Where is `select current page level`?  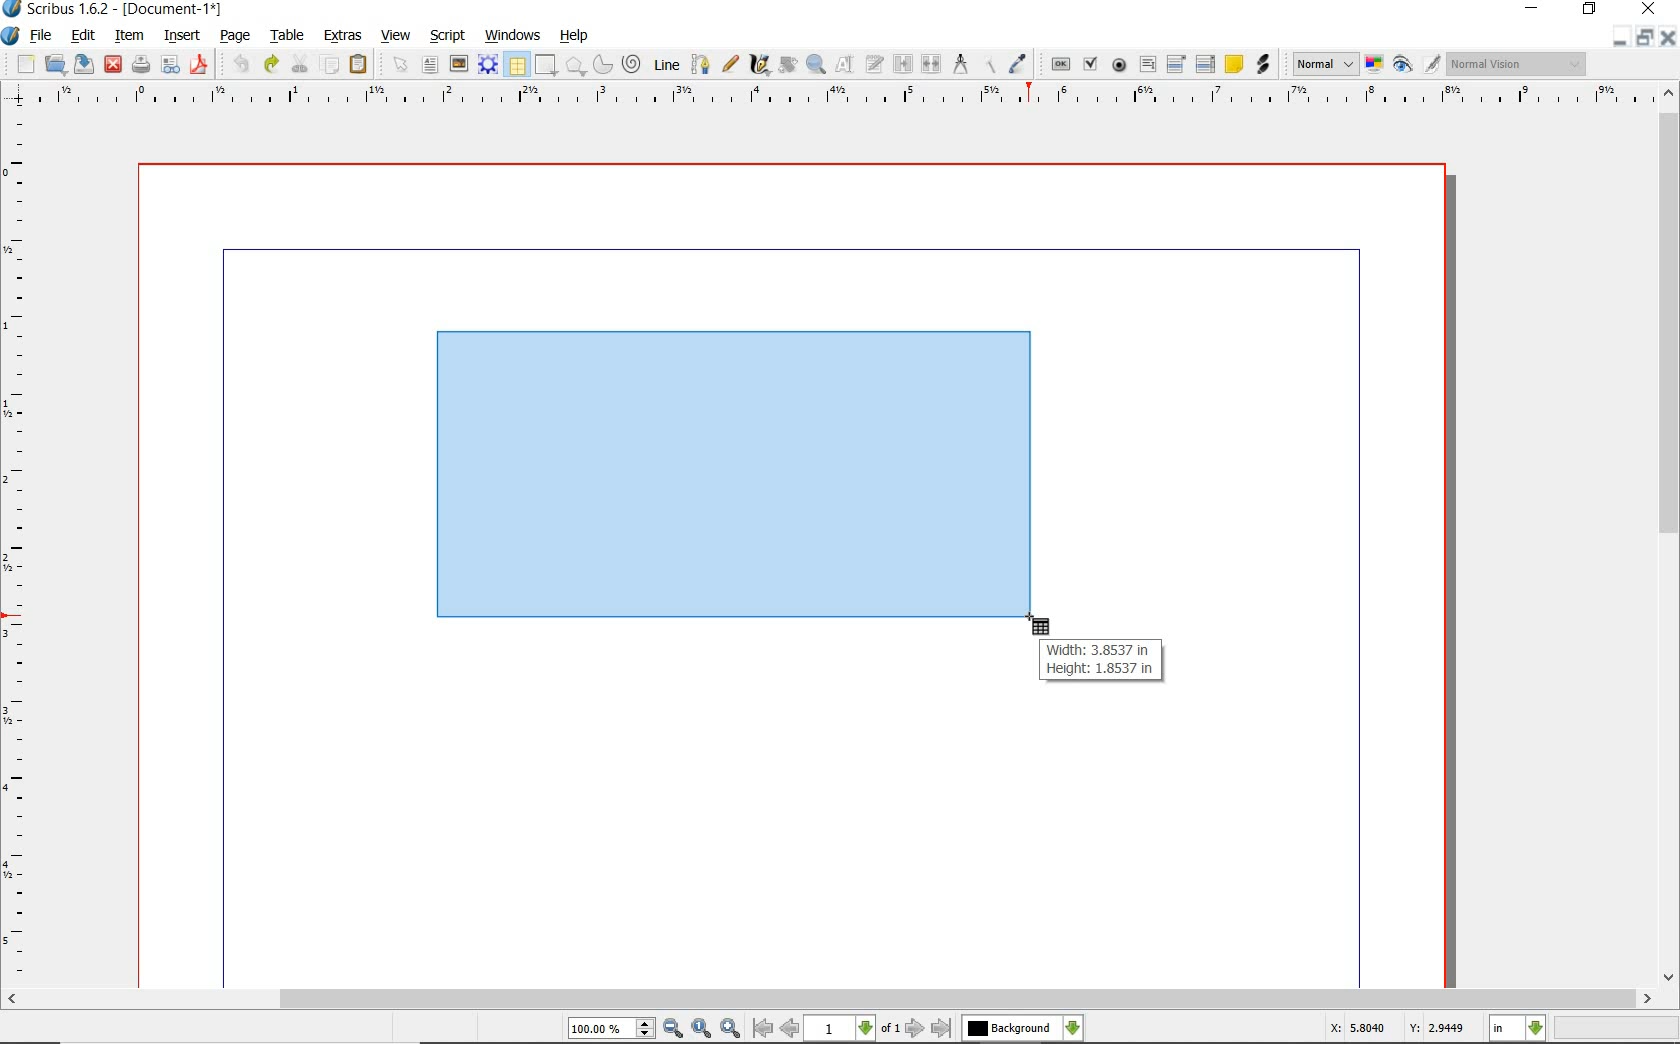
select current page level is located at coordinates (853, 1028).